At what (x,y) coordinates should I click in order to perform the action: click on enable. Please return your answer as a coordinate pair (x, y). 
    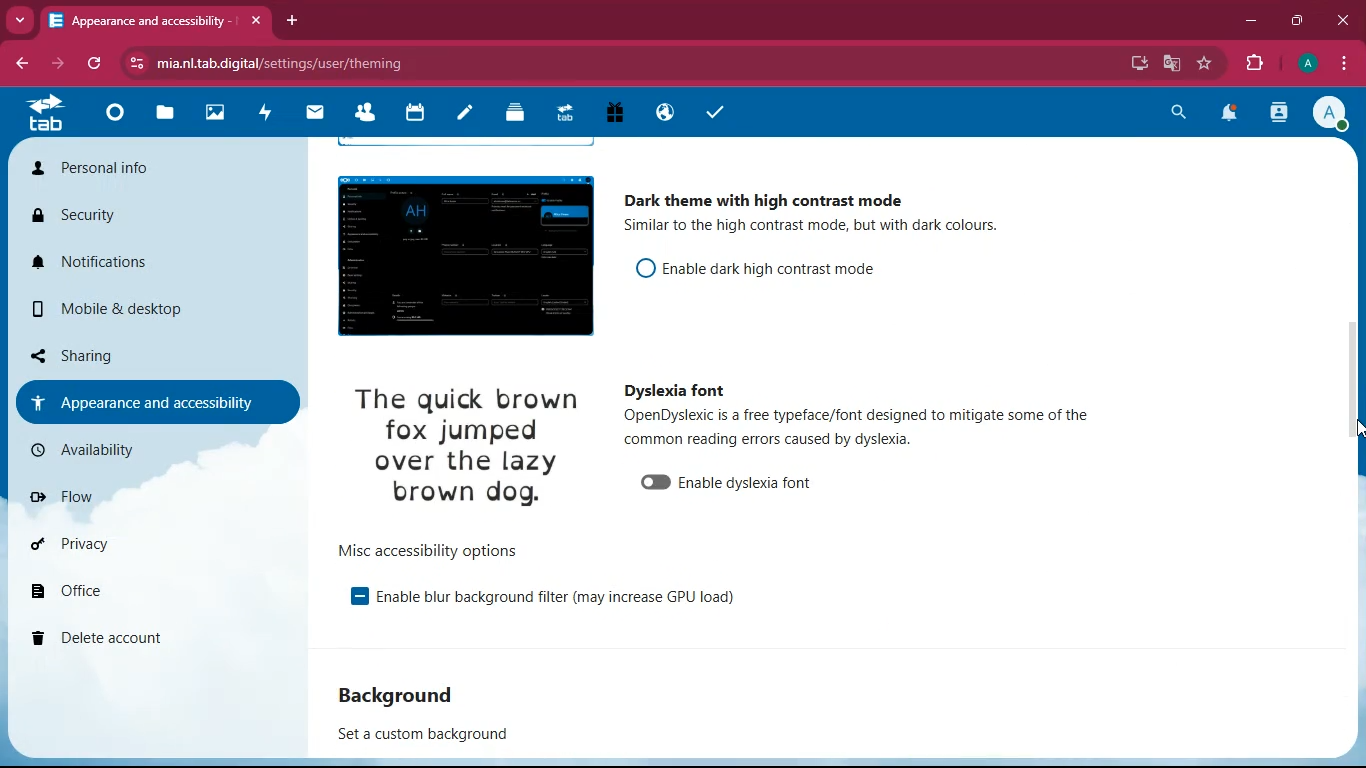
    Looking at the image, I should click on (769, 265).